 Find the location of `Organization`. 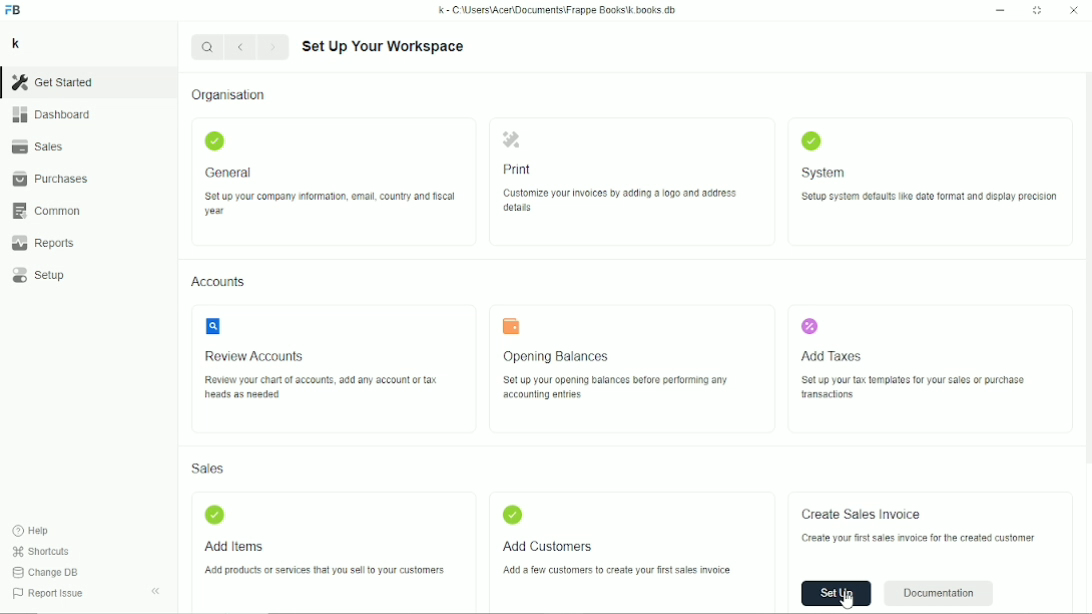

Organization is located at coordinates (228, 96).